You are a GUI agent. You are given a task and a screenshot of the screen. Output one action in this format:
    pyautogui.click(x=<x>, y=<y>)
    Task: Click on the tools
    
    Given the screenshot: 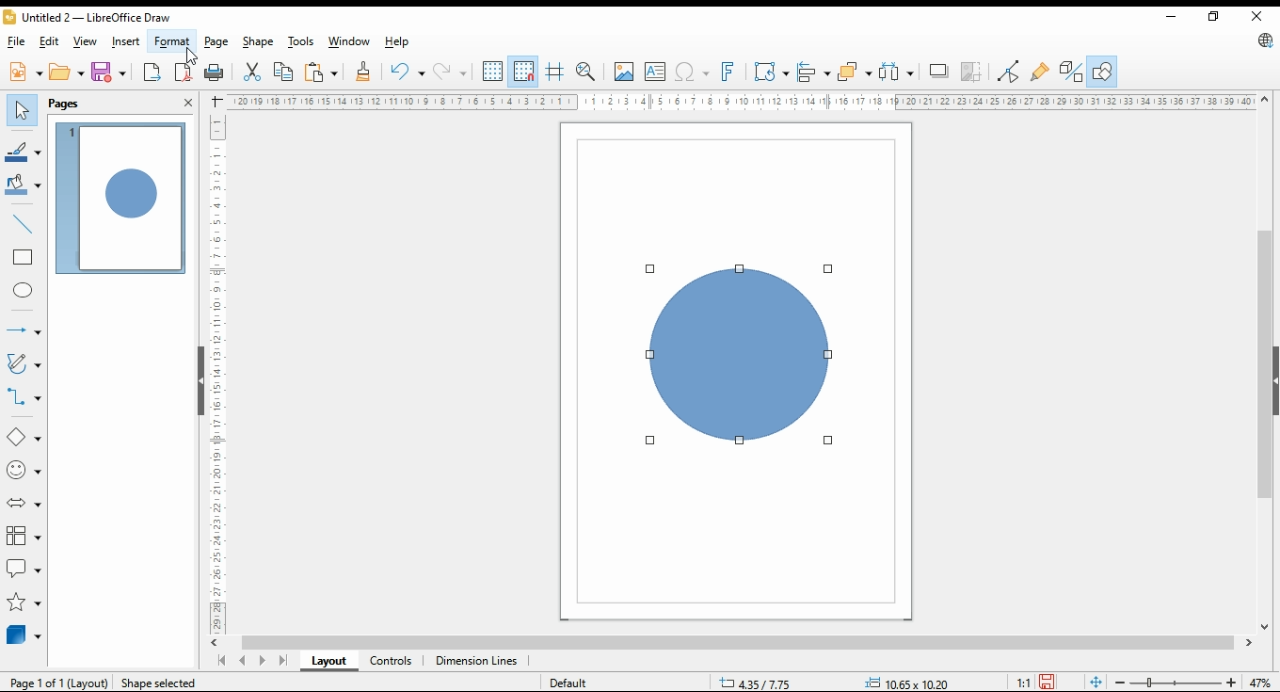 What is the action you would take?
    pyautogui.click(x=301, y=43)
    